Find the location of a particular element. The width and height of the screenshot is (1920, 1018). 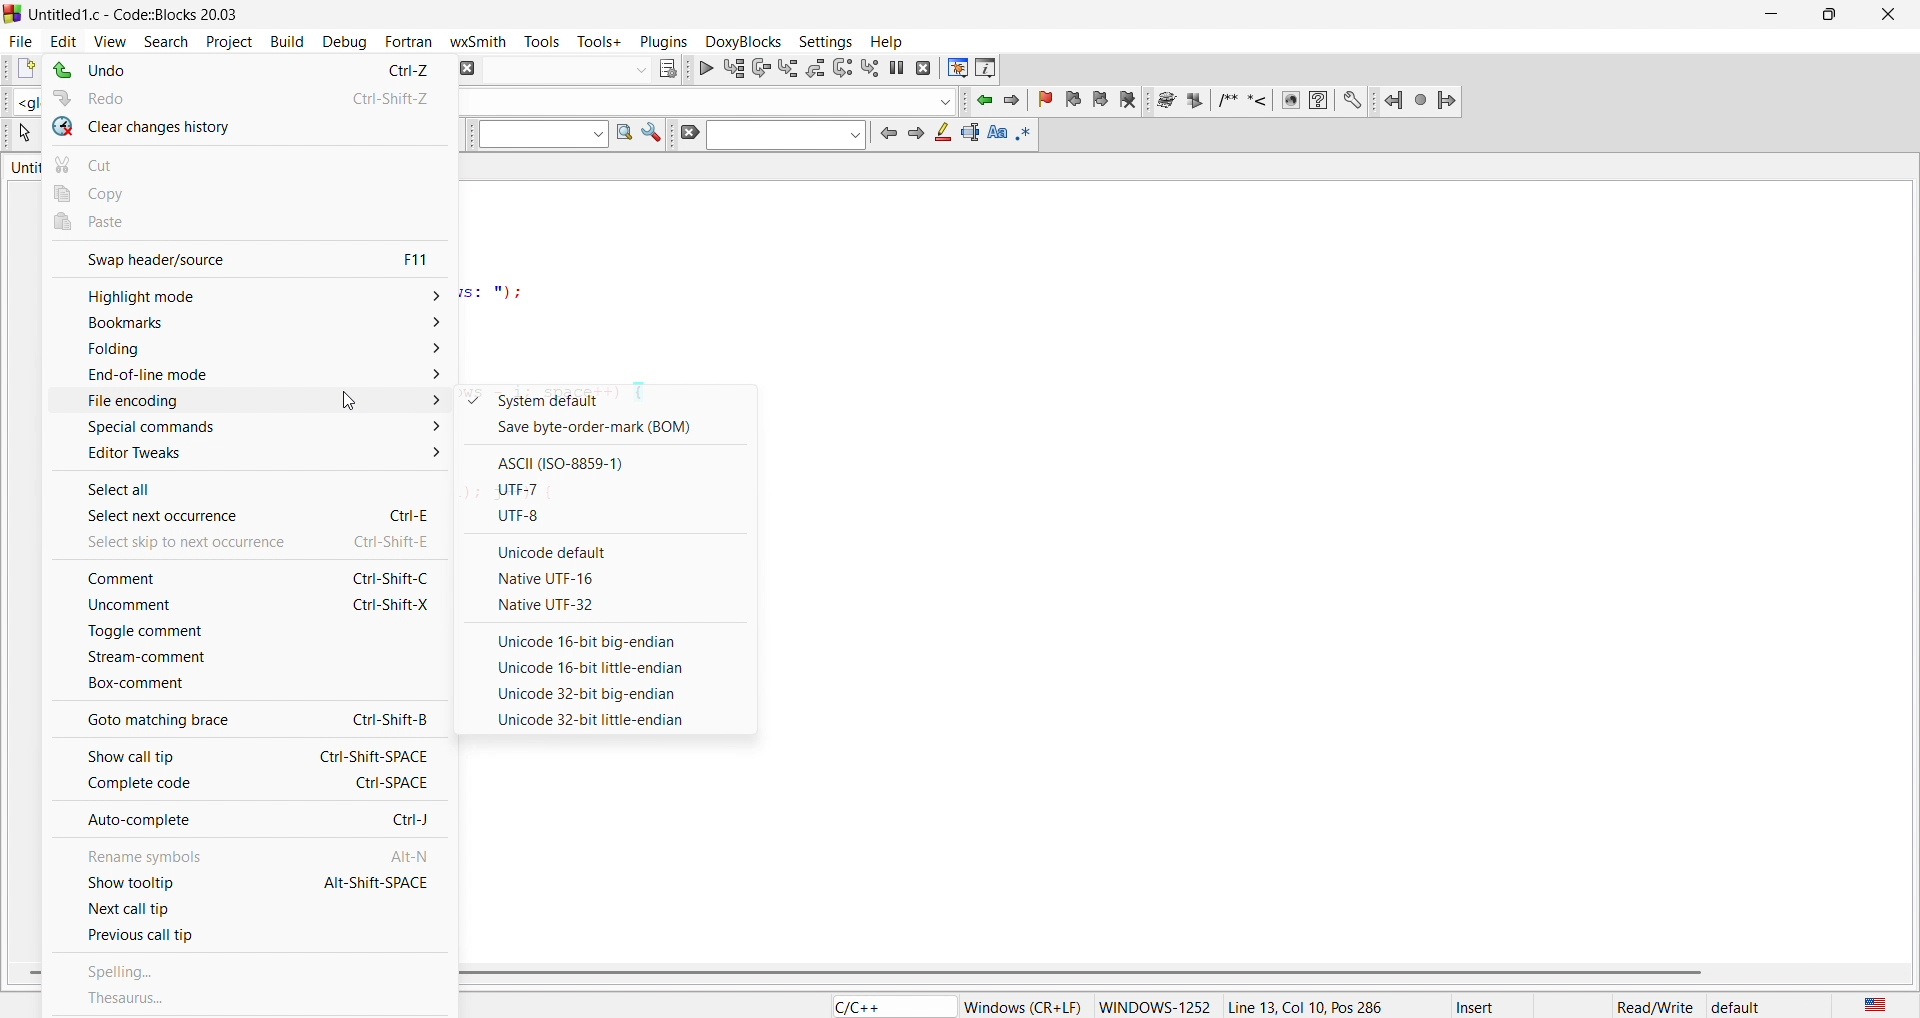

ABORT is located at coordinates (470, 70).